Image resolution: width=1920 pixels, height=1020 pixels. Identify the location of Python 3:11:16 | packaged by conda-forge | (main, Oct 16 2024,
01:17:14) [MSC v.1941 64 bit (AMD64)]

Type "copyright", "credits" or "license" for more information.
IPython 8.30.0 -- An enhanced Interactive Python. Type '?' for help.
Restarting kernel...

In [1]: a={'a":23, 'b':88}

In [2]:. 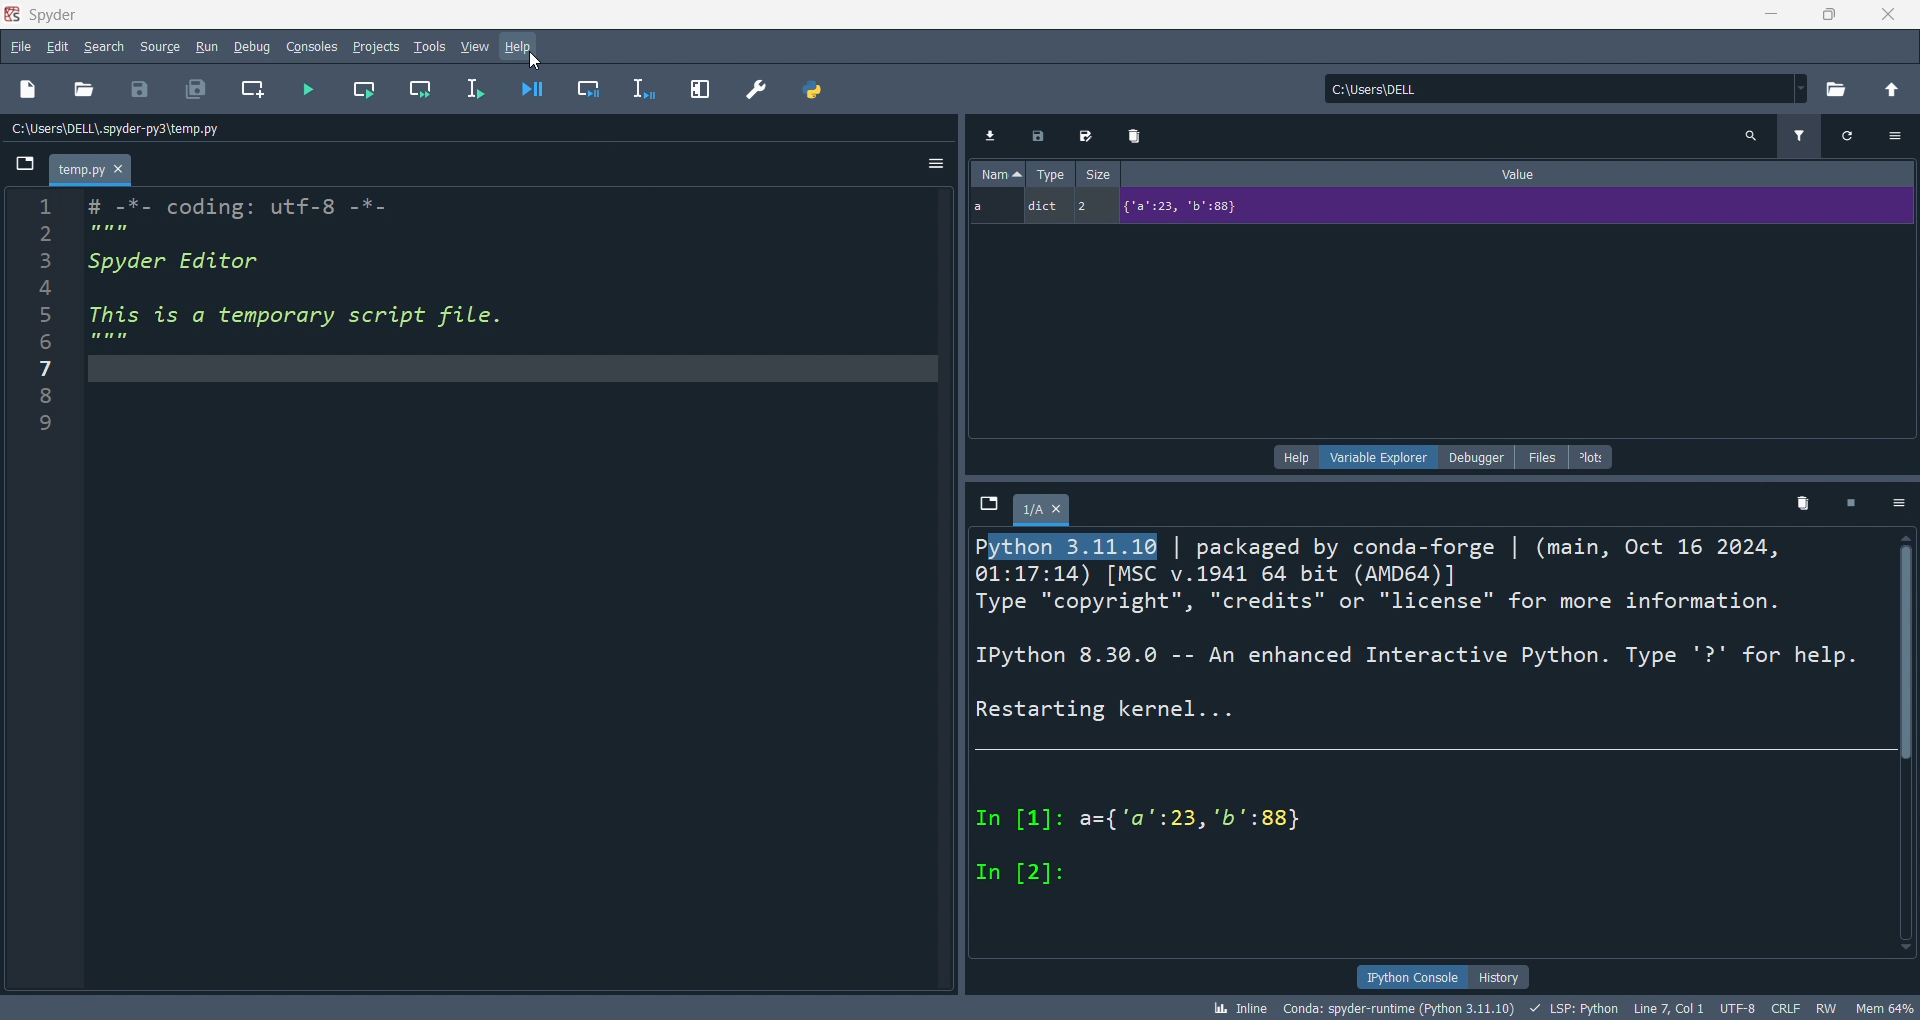
(1416, 713).